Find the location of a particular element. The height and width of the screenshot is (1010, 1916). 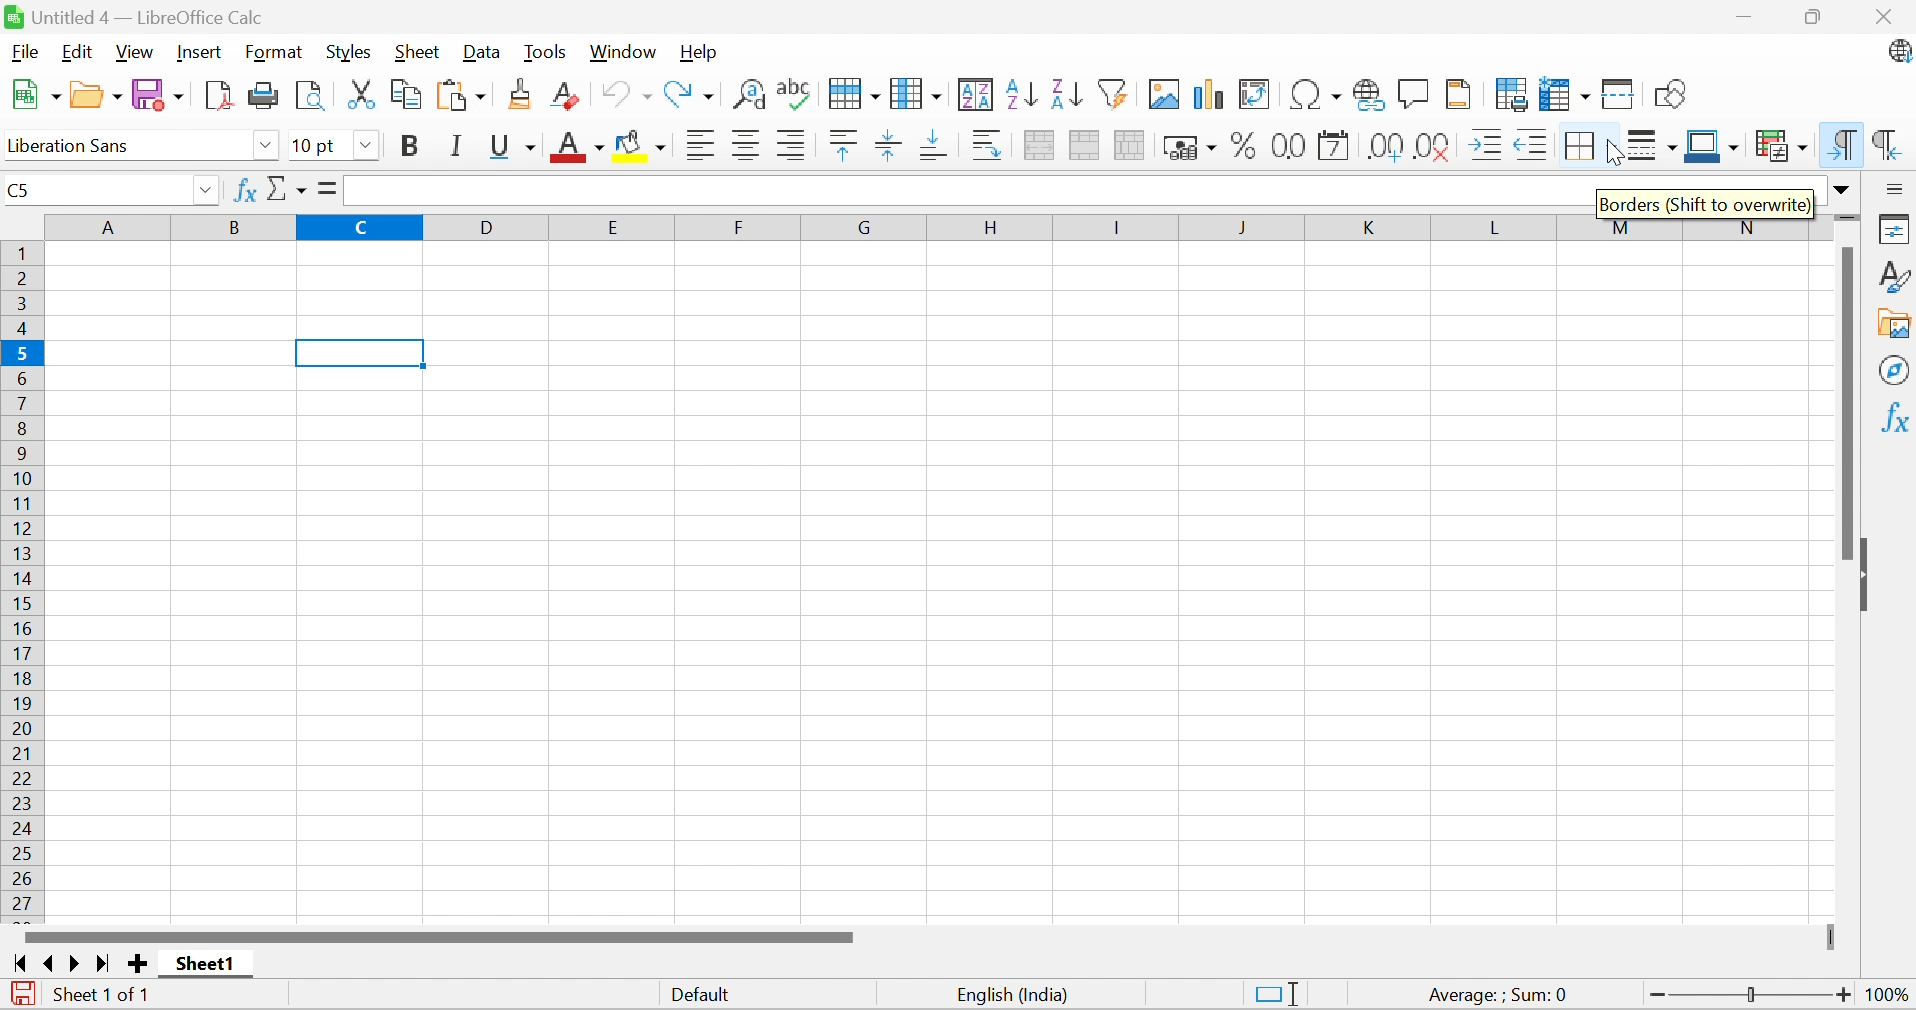

Hide is located at coordinates (1865, 578).